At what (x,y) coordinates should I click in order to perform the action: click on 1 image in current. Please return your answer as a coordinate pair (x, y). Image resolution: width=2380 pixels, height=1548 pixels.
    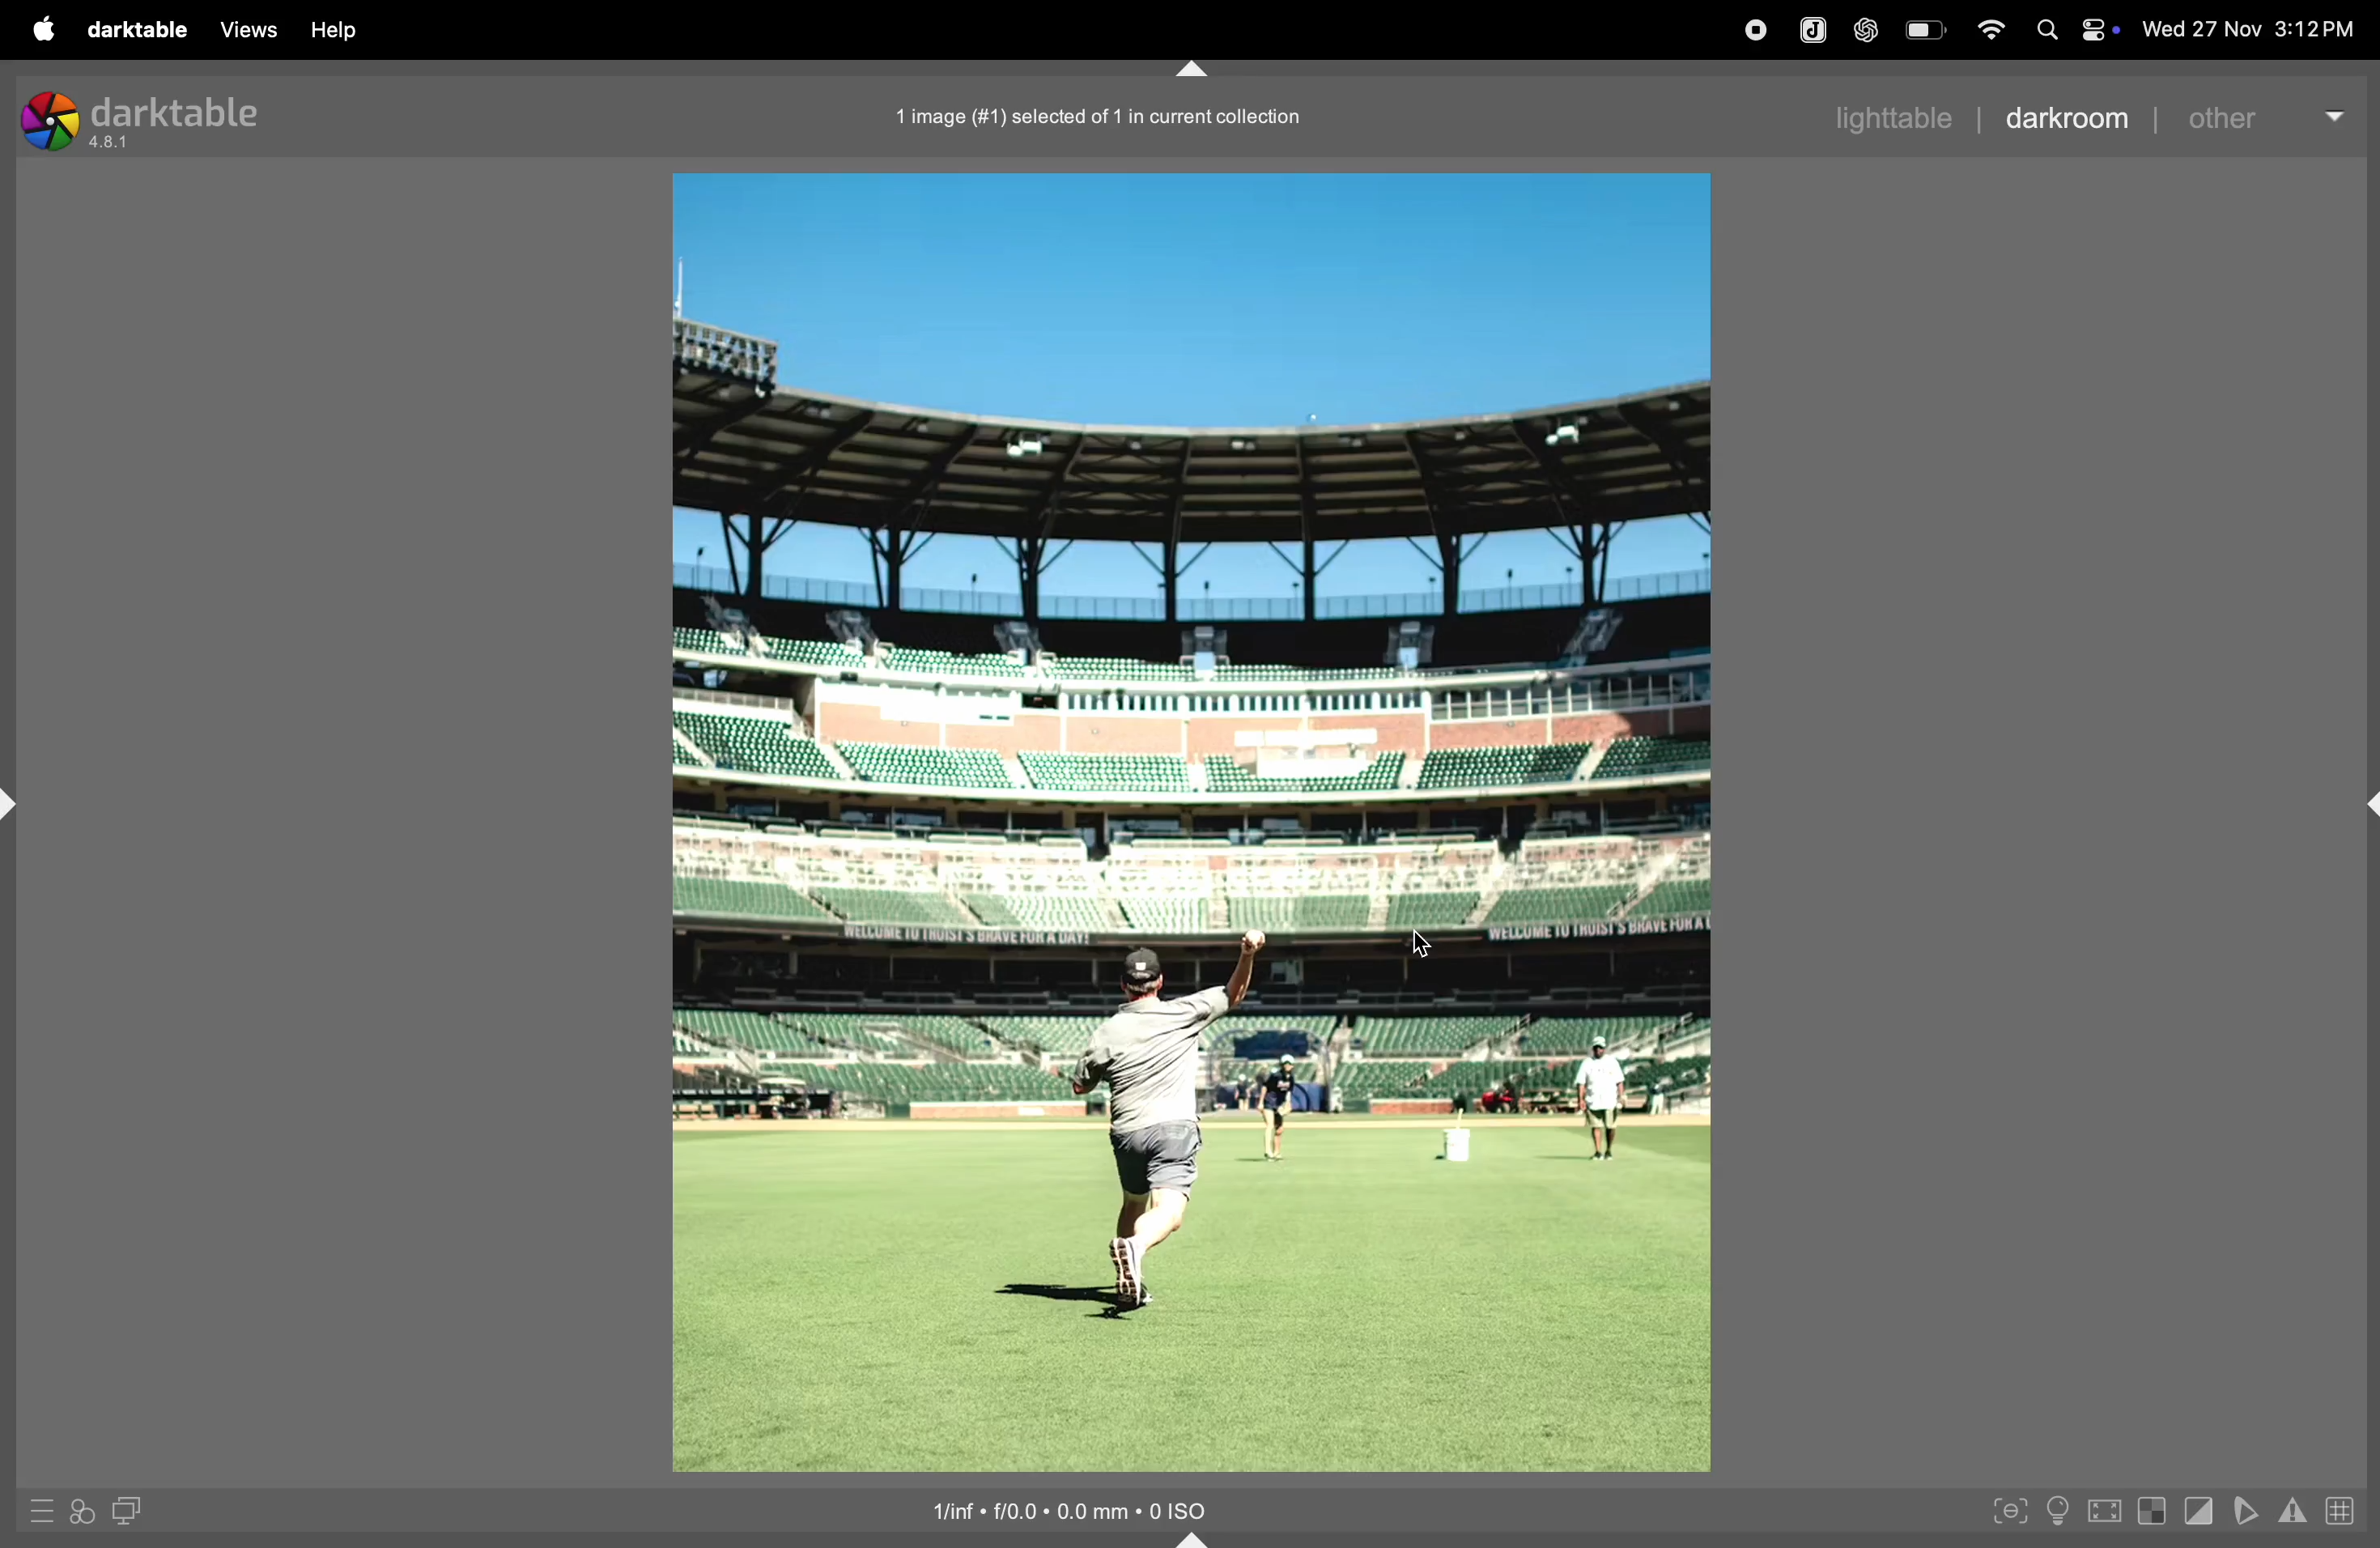
    Looking at the image, I should click on (1104, 118).